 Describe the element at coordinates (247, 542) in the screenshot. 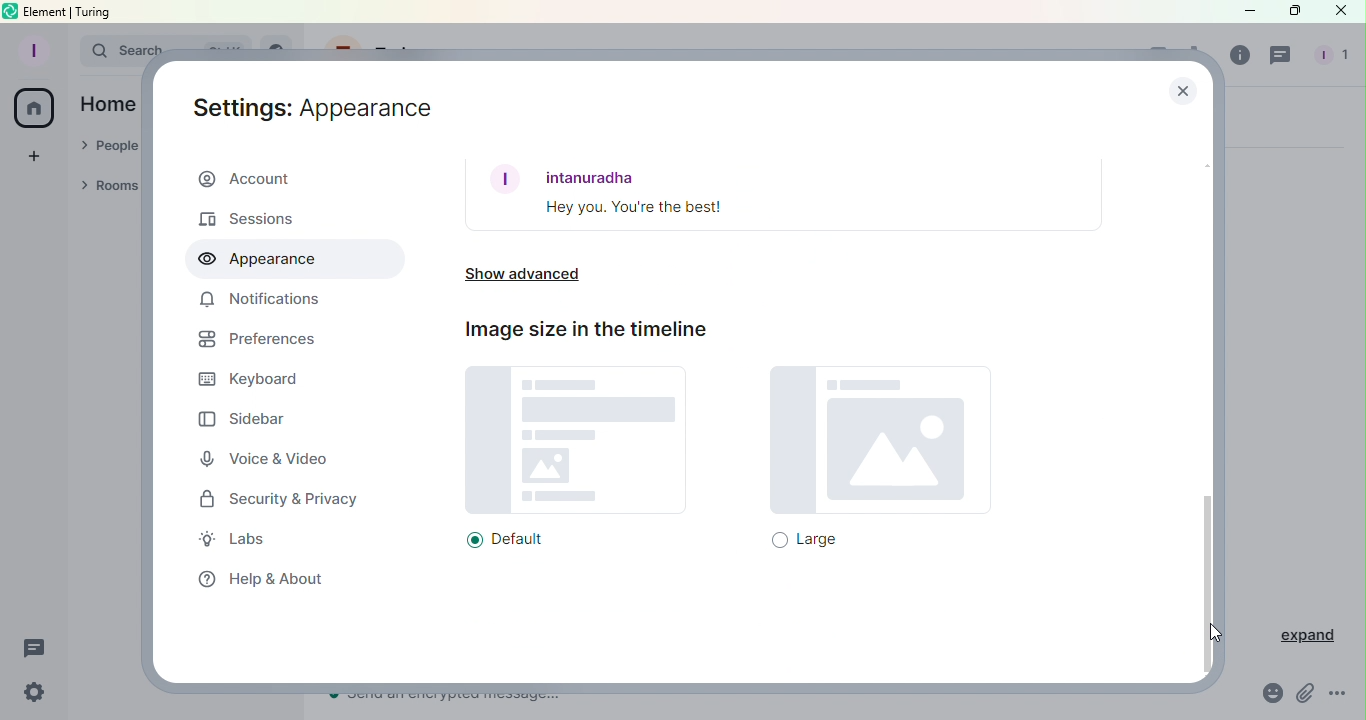

I see `Labs` at that location.